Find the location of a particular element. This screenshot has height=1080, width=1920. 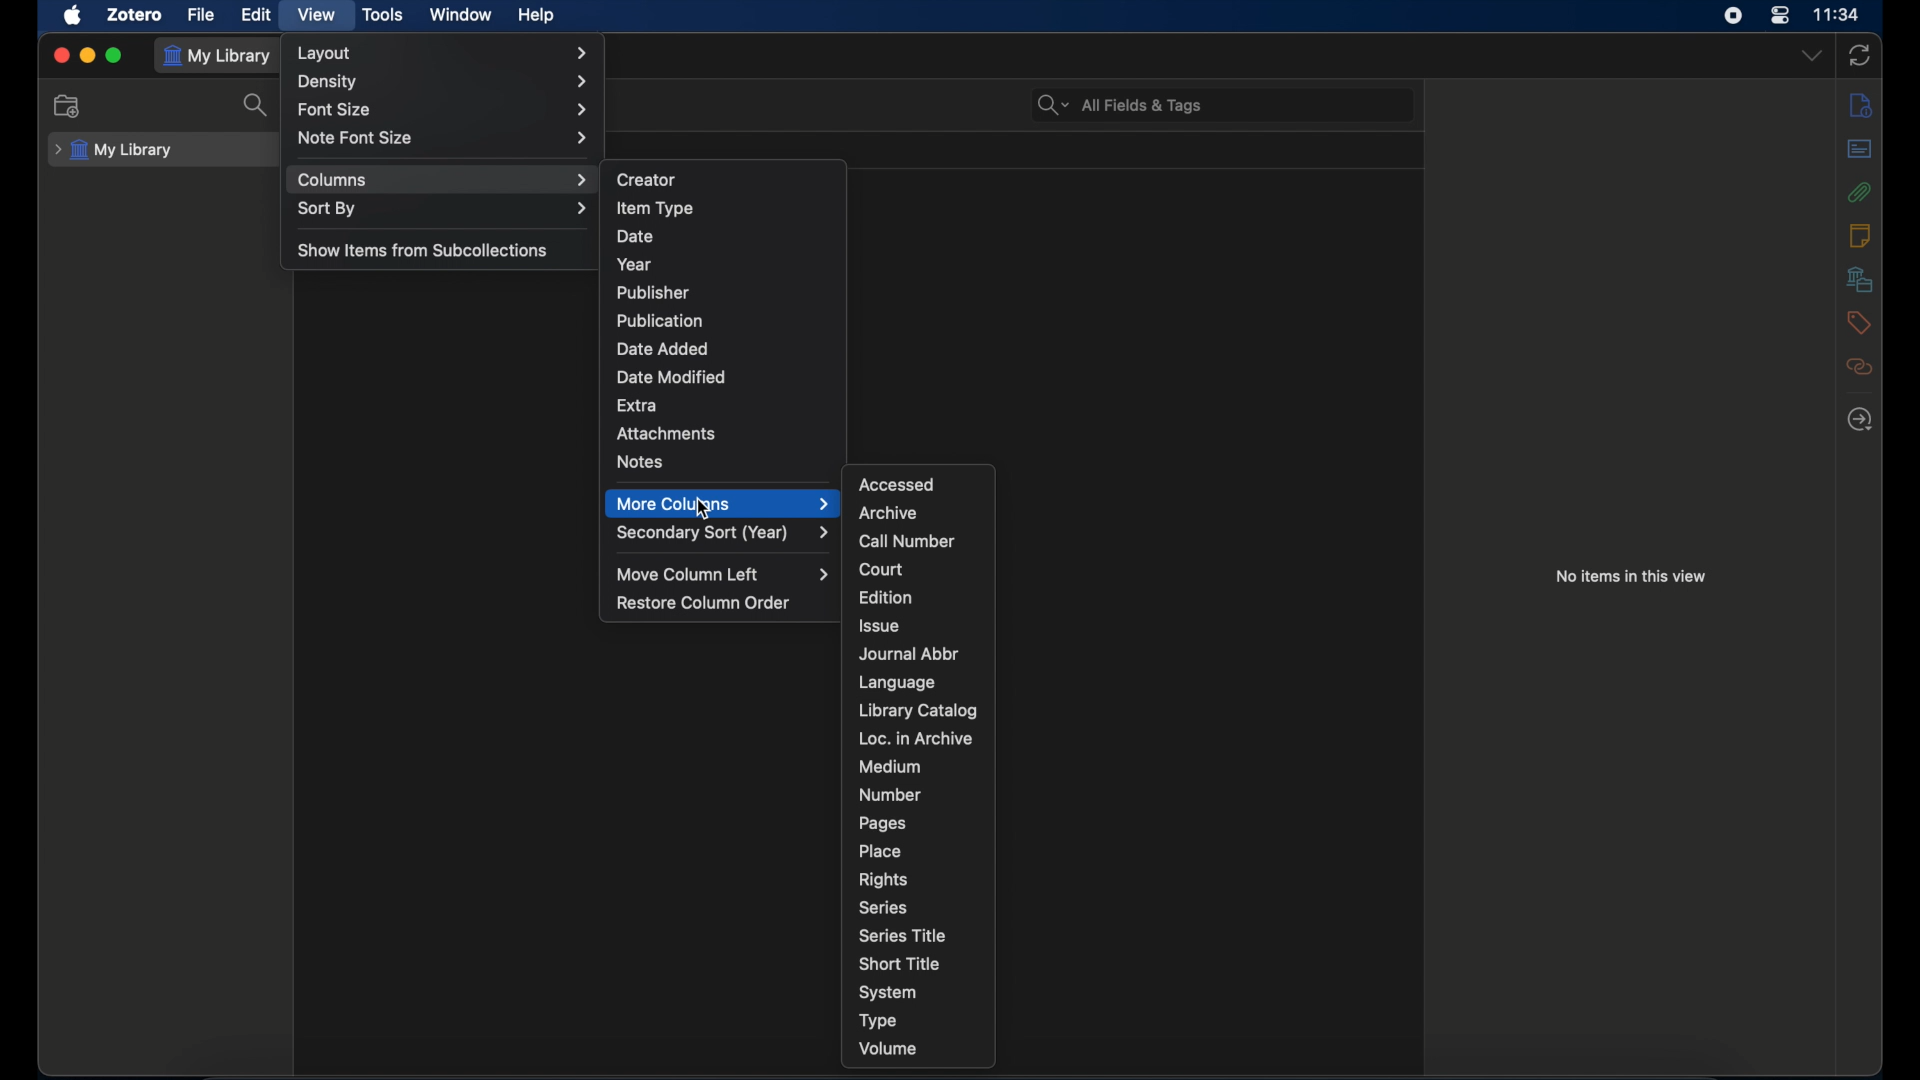

edit is located at coordinates (259, 16).